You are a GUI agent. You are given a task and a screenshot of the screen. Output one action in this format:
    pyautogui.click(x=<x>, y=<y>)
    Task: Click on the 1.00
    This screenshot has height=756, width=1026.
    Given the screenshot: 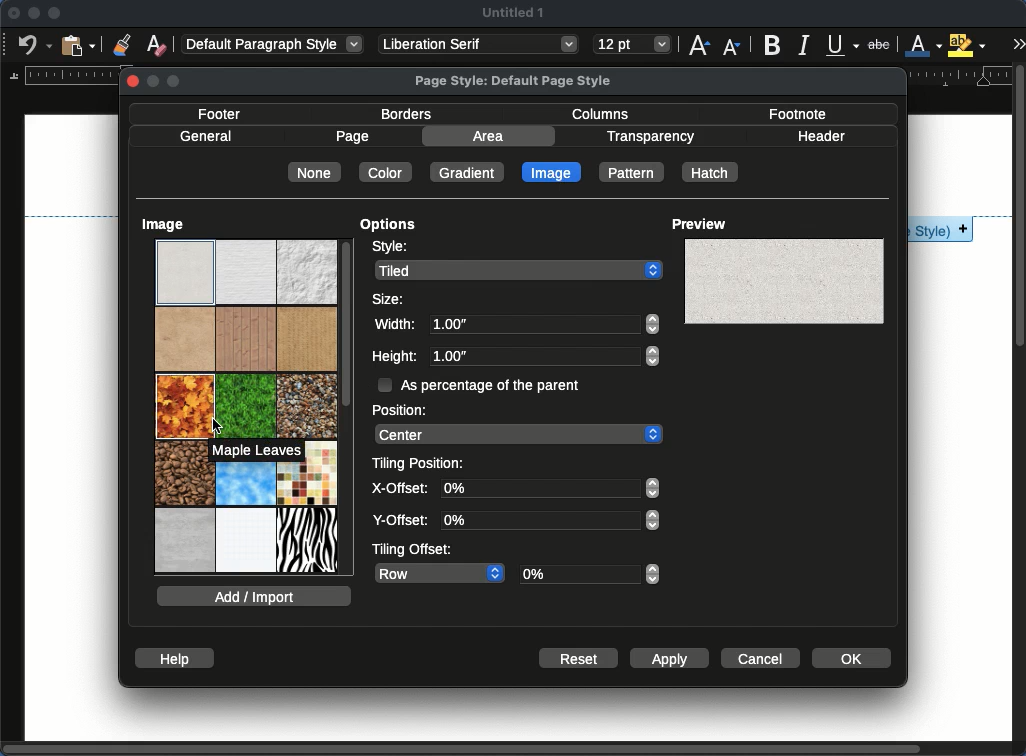 What is the action you would take?
    pyautogui.click(x=545, y=357)
    